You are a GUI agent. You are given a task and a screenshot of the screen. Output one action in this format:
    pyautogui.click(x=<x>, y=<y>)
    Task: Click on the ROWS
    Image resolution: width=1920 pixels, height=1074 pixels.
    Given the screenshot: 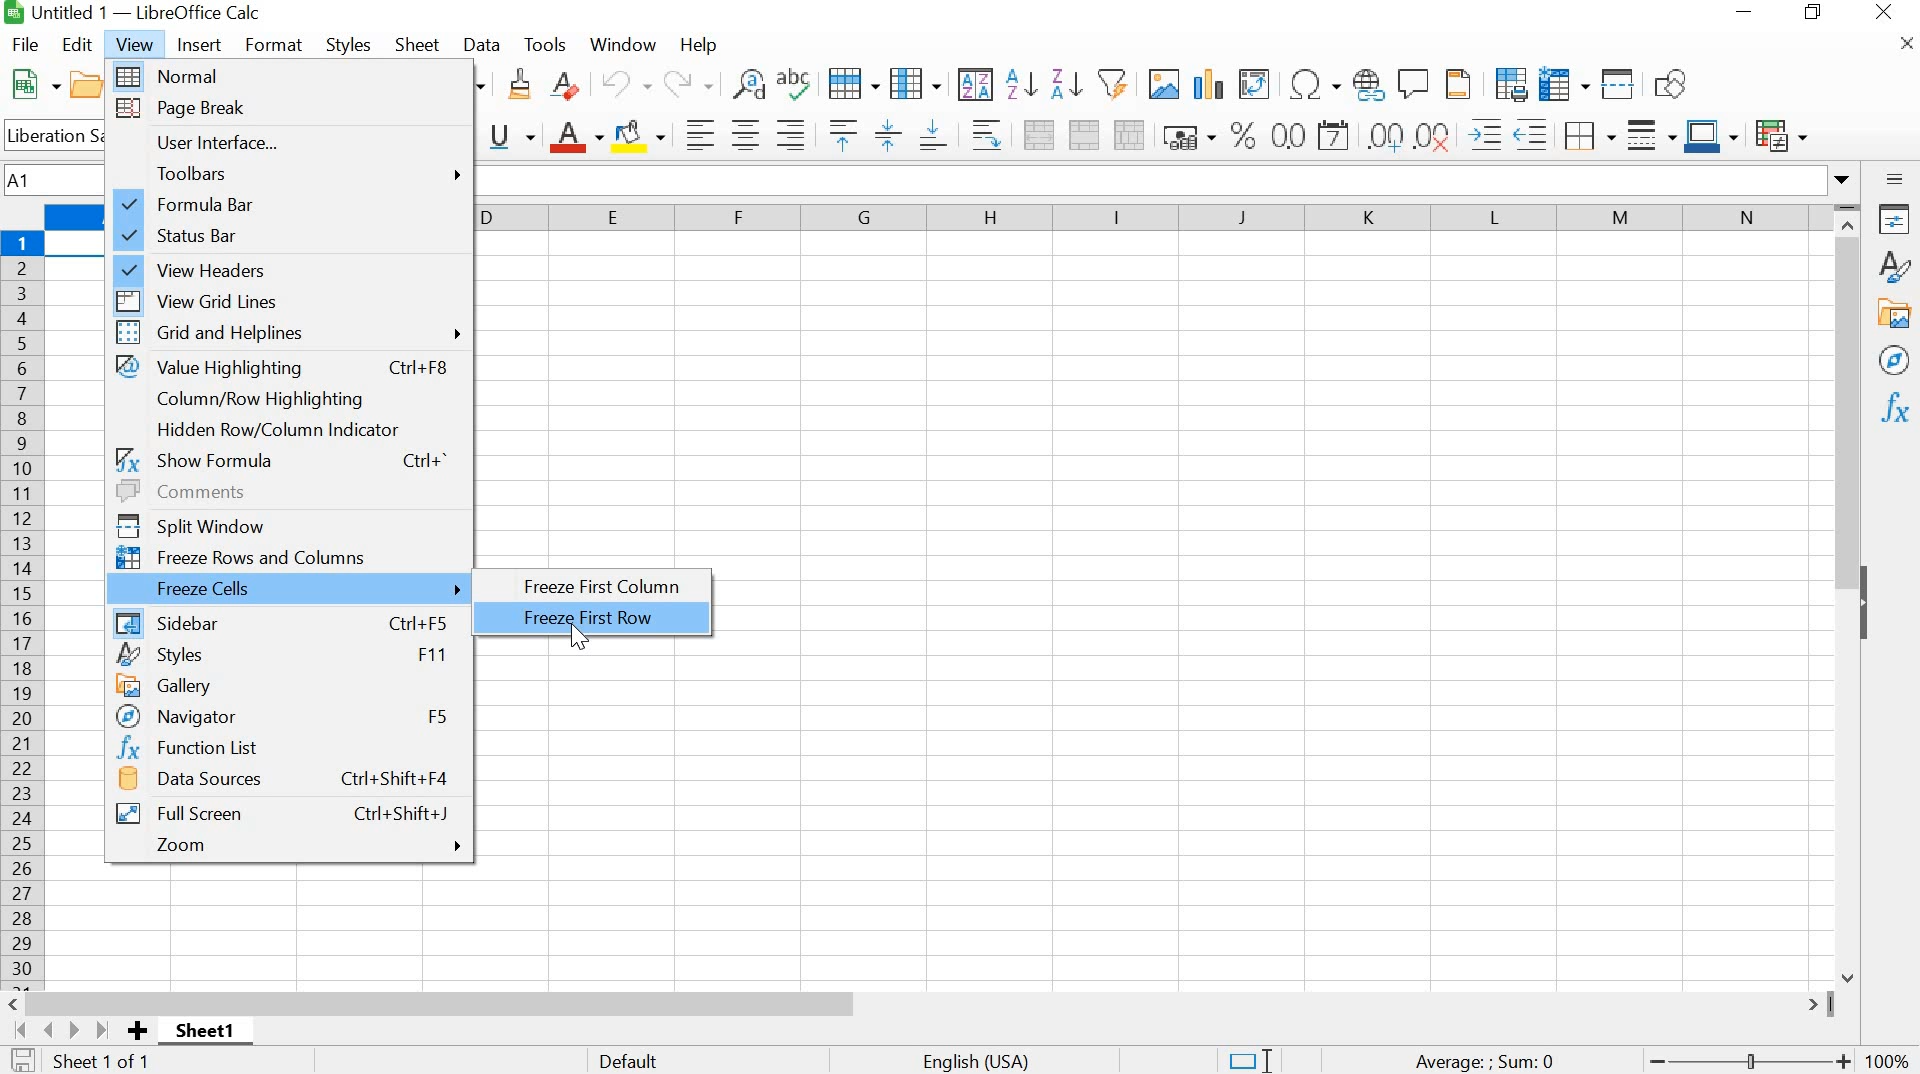 What is the action you would take?
    pyautogui.click(x=24, y=606)
    